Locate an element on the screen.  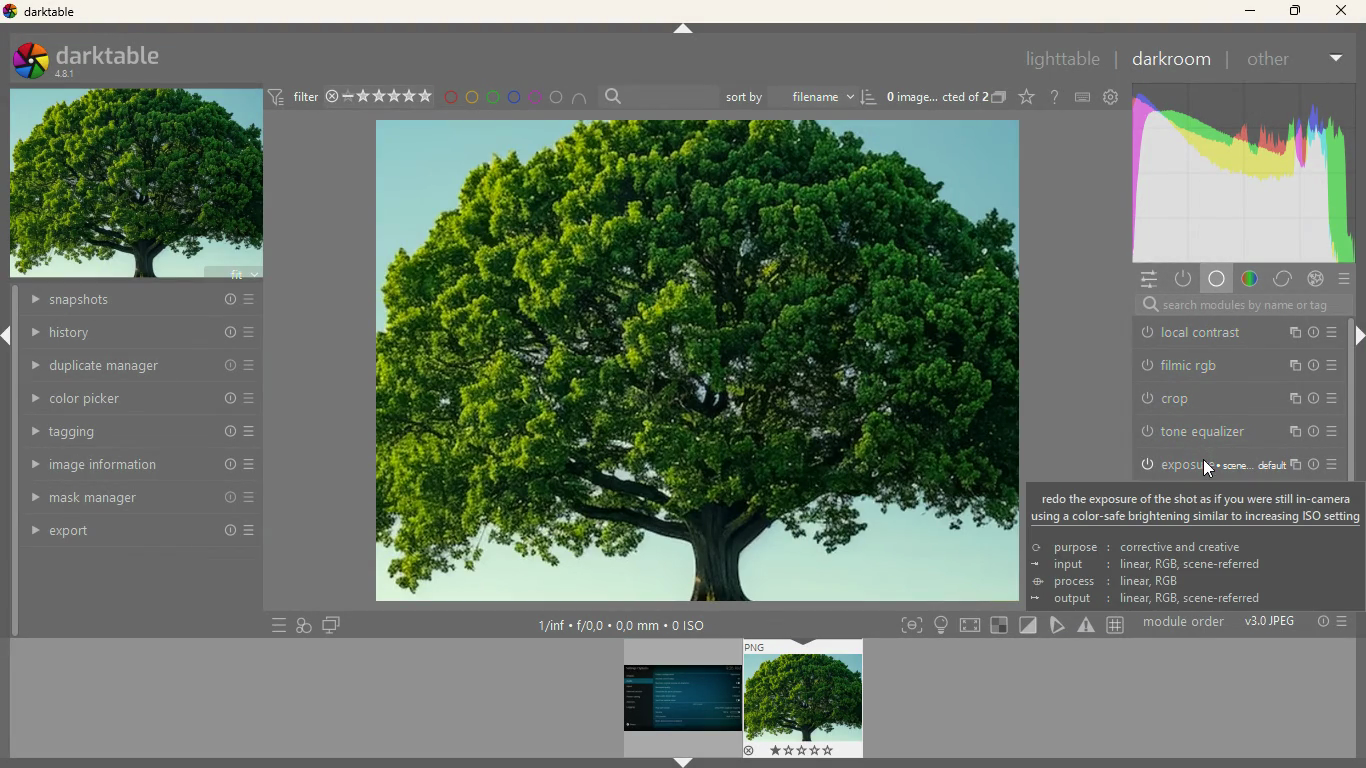
warning is located at coordinates (1089, 625).